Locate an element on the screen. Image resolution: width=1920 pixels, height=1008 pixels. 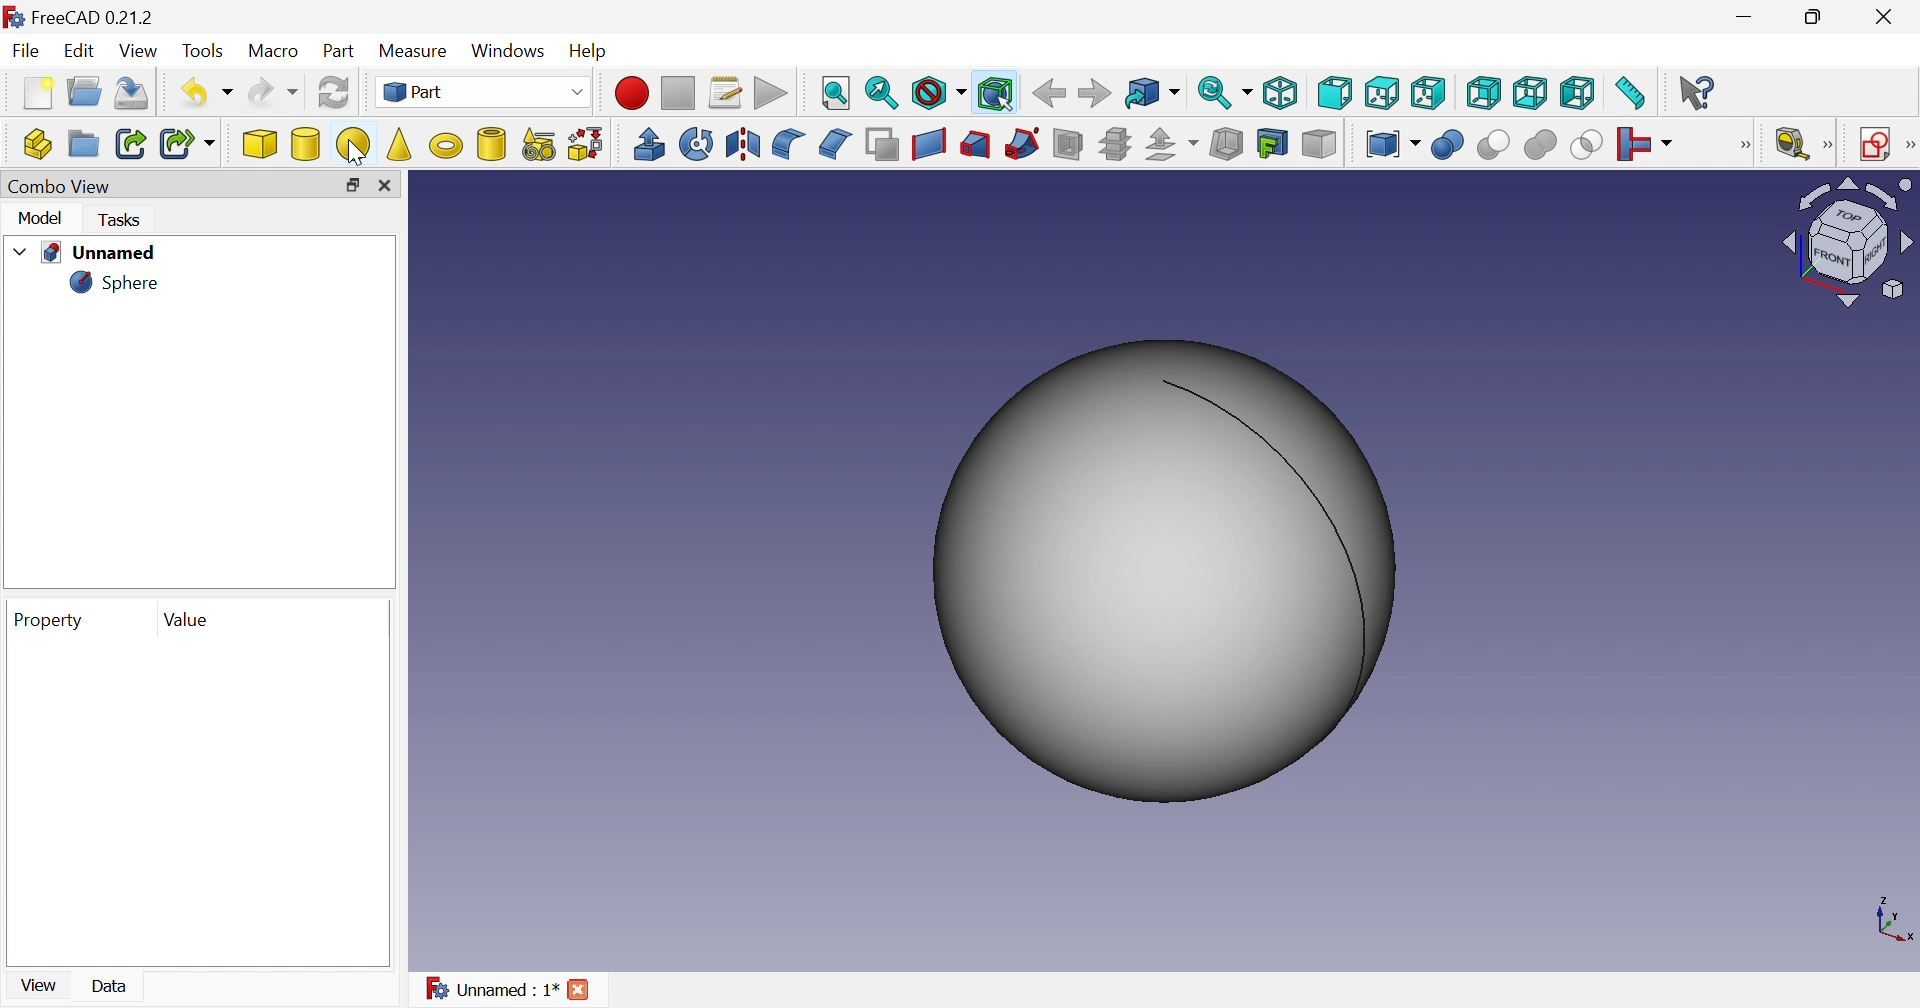
Make link is located at coordinates (131, 145).